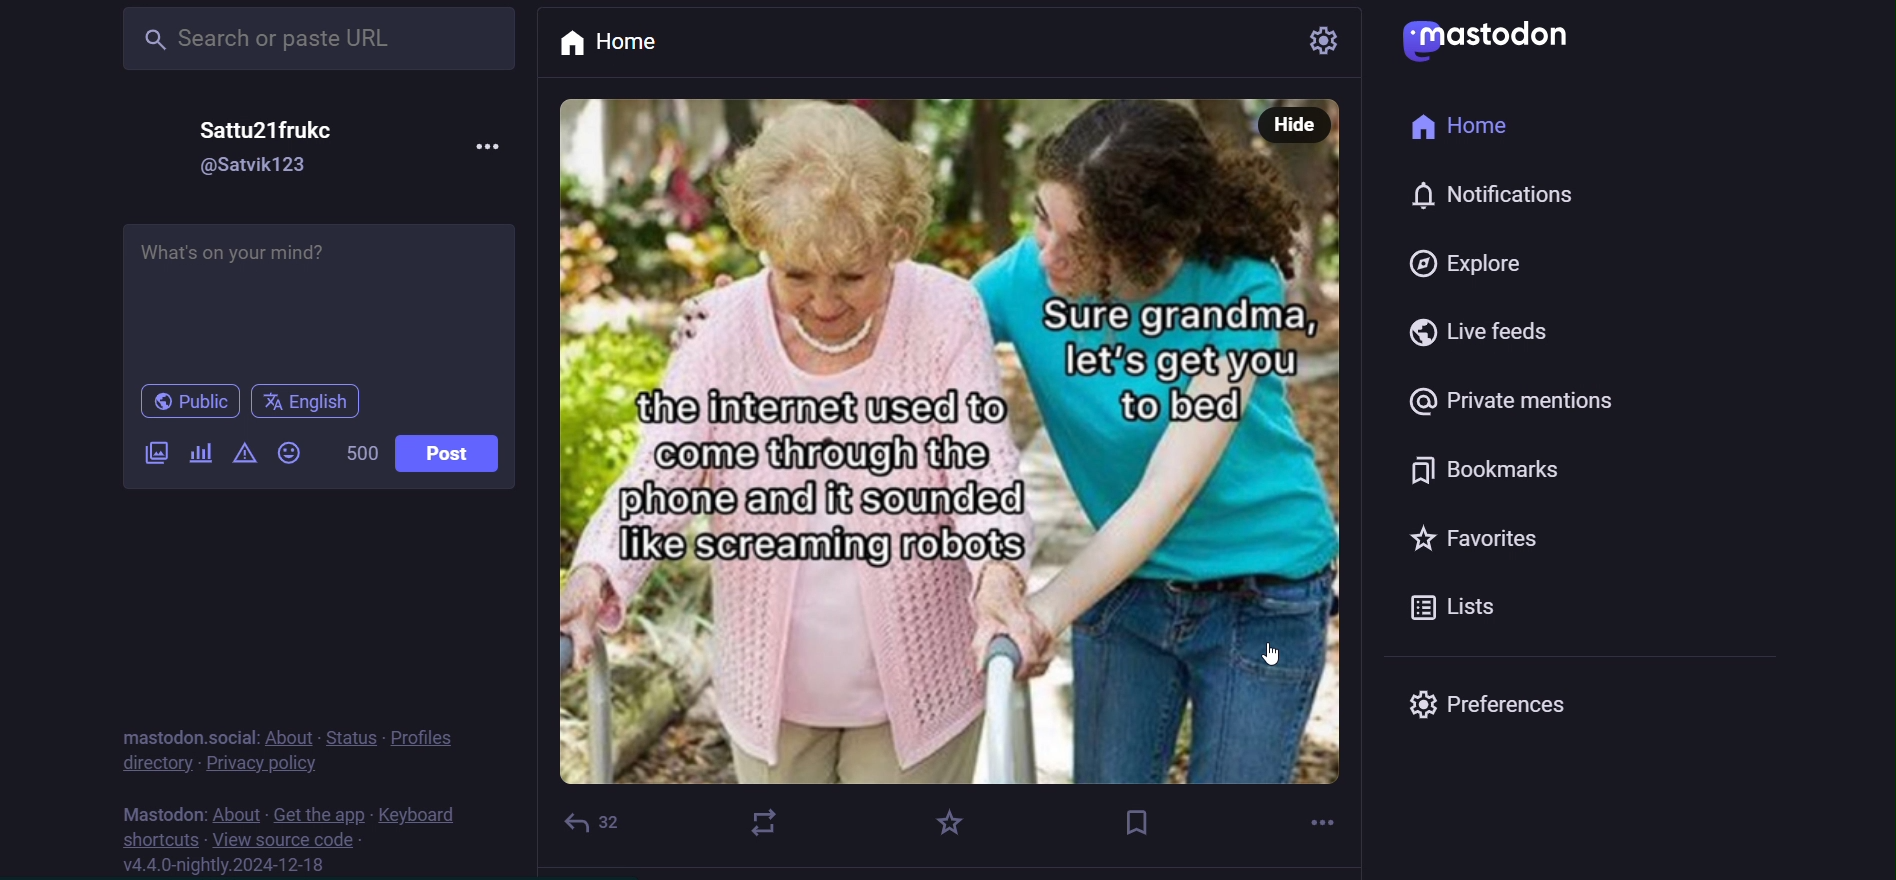 This screenshot has width=1896, height=880. What do you see at coordinates (156, 452) in the screenshot?
I see `image/video` at bounding box center [156, 452].